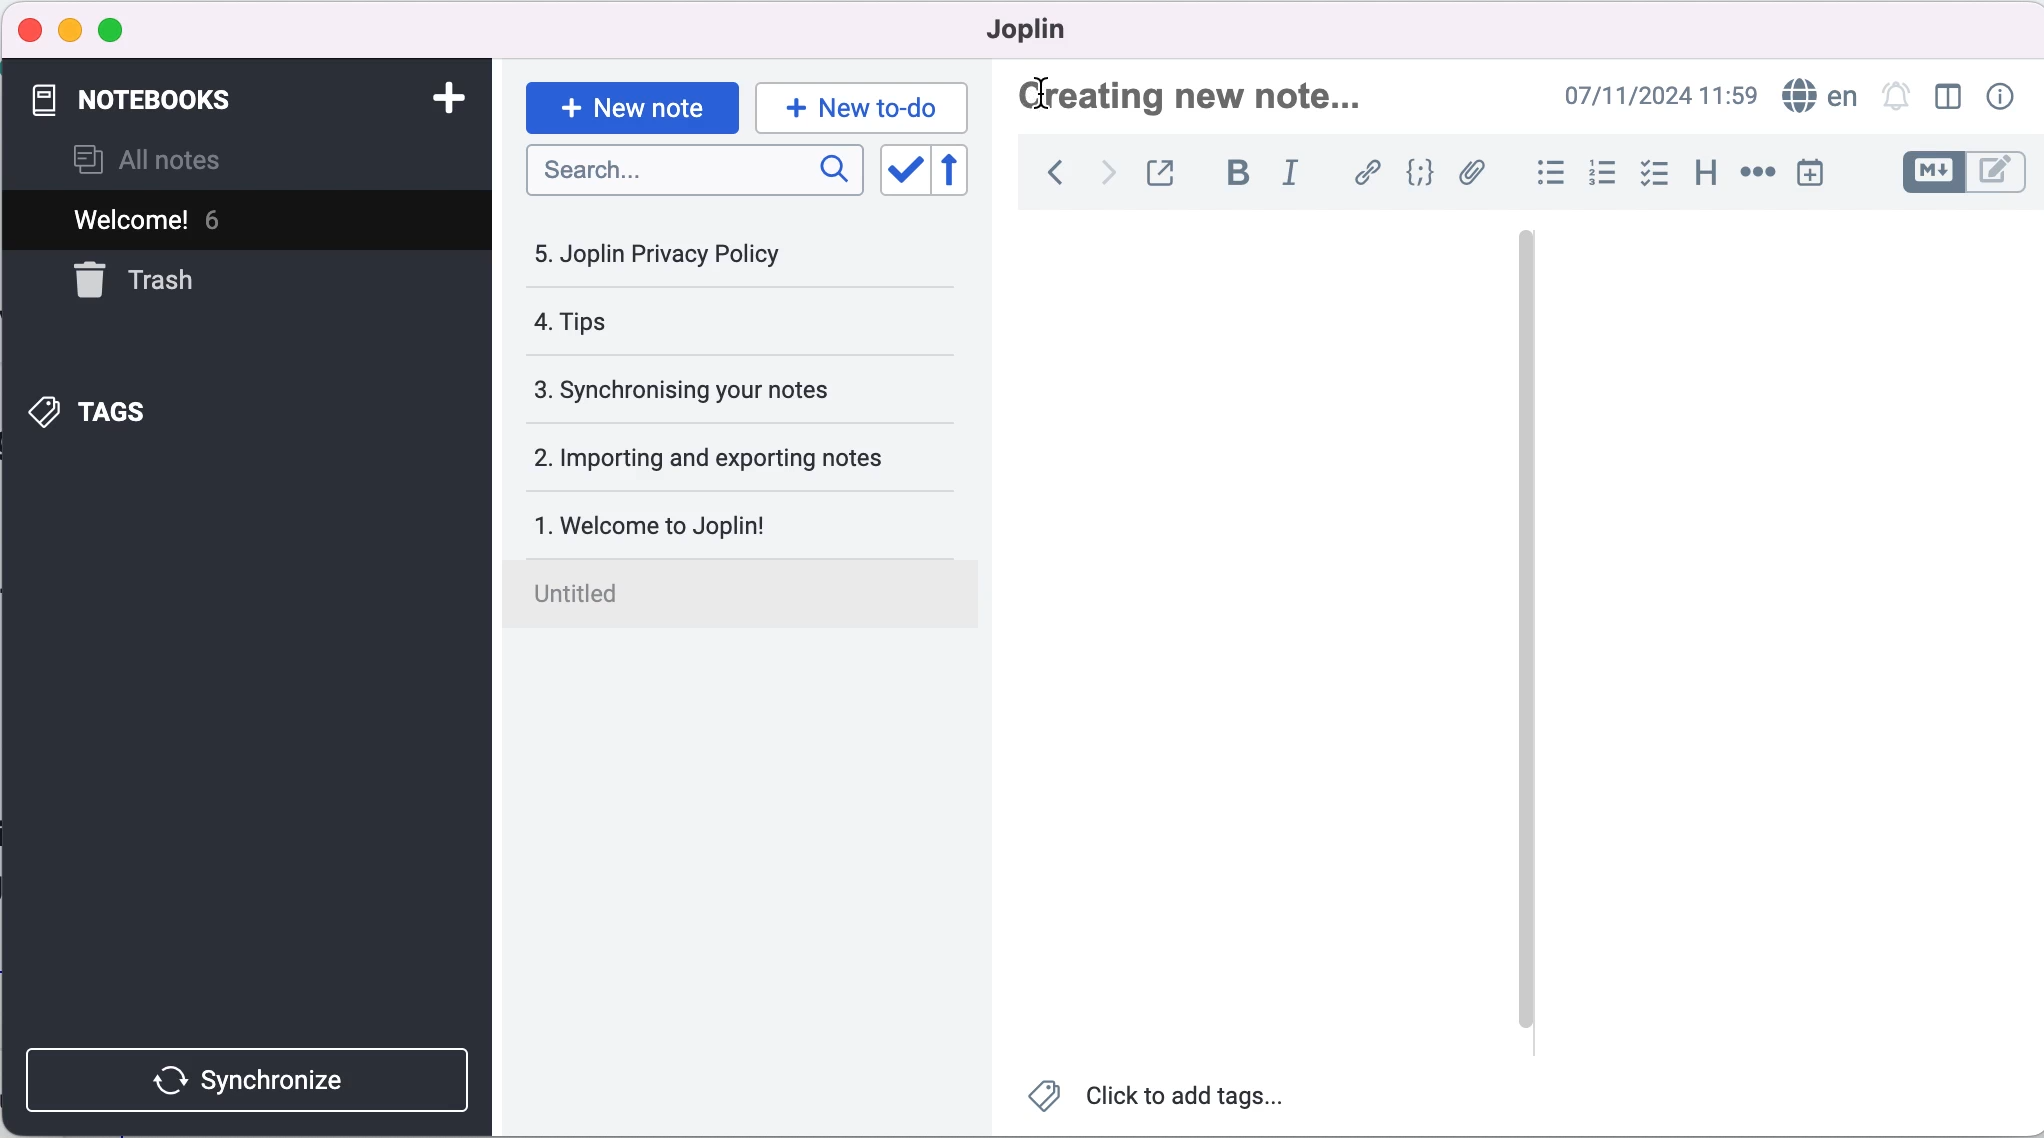 The height and width of the screenshot is (1138, 2044). I want to click on numbered list, so click(1602, 174).